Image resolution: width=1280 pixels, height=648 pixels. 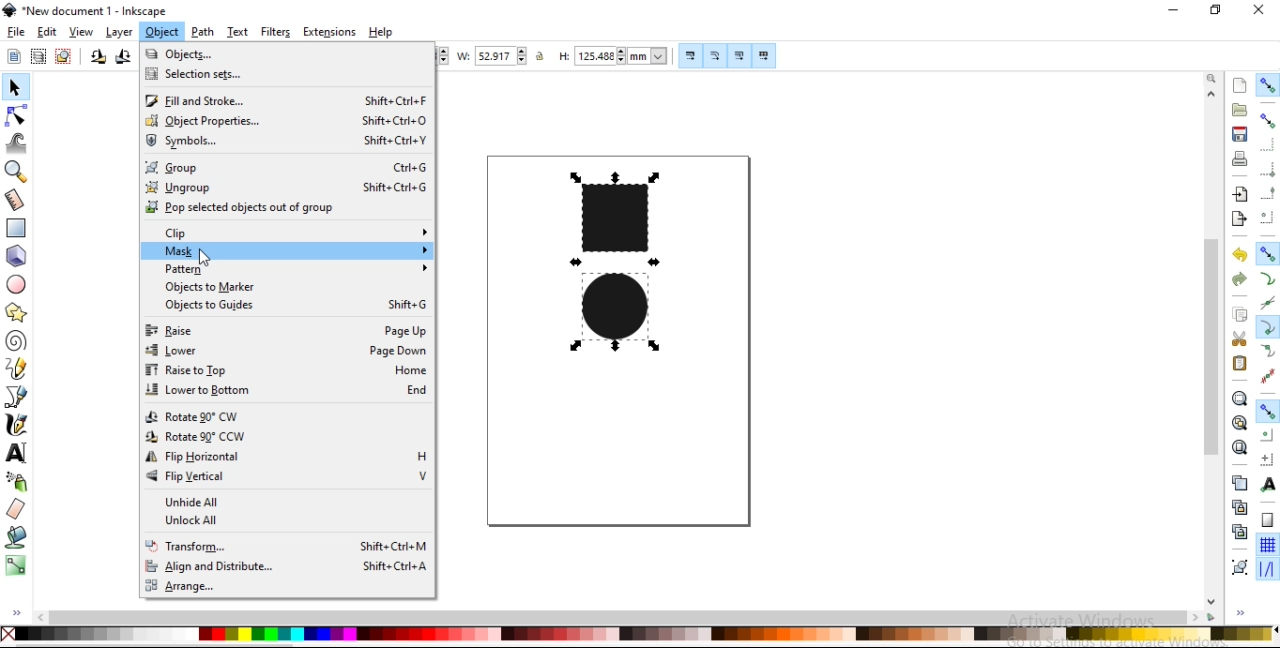 I want to click on mask, so click(x=298, y=254).